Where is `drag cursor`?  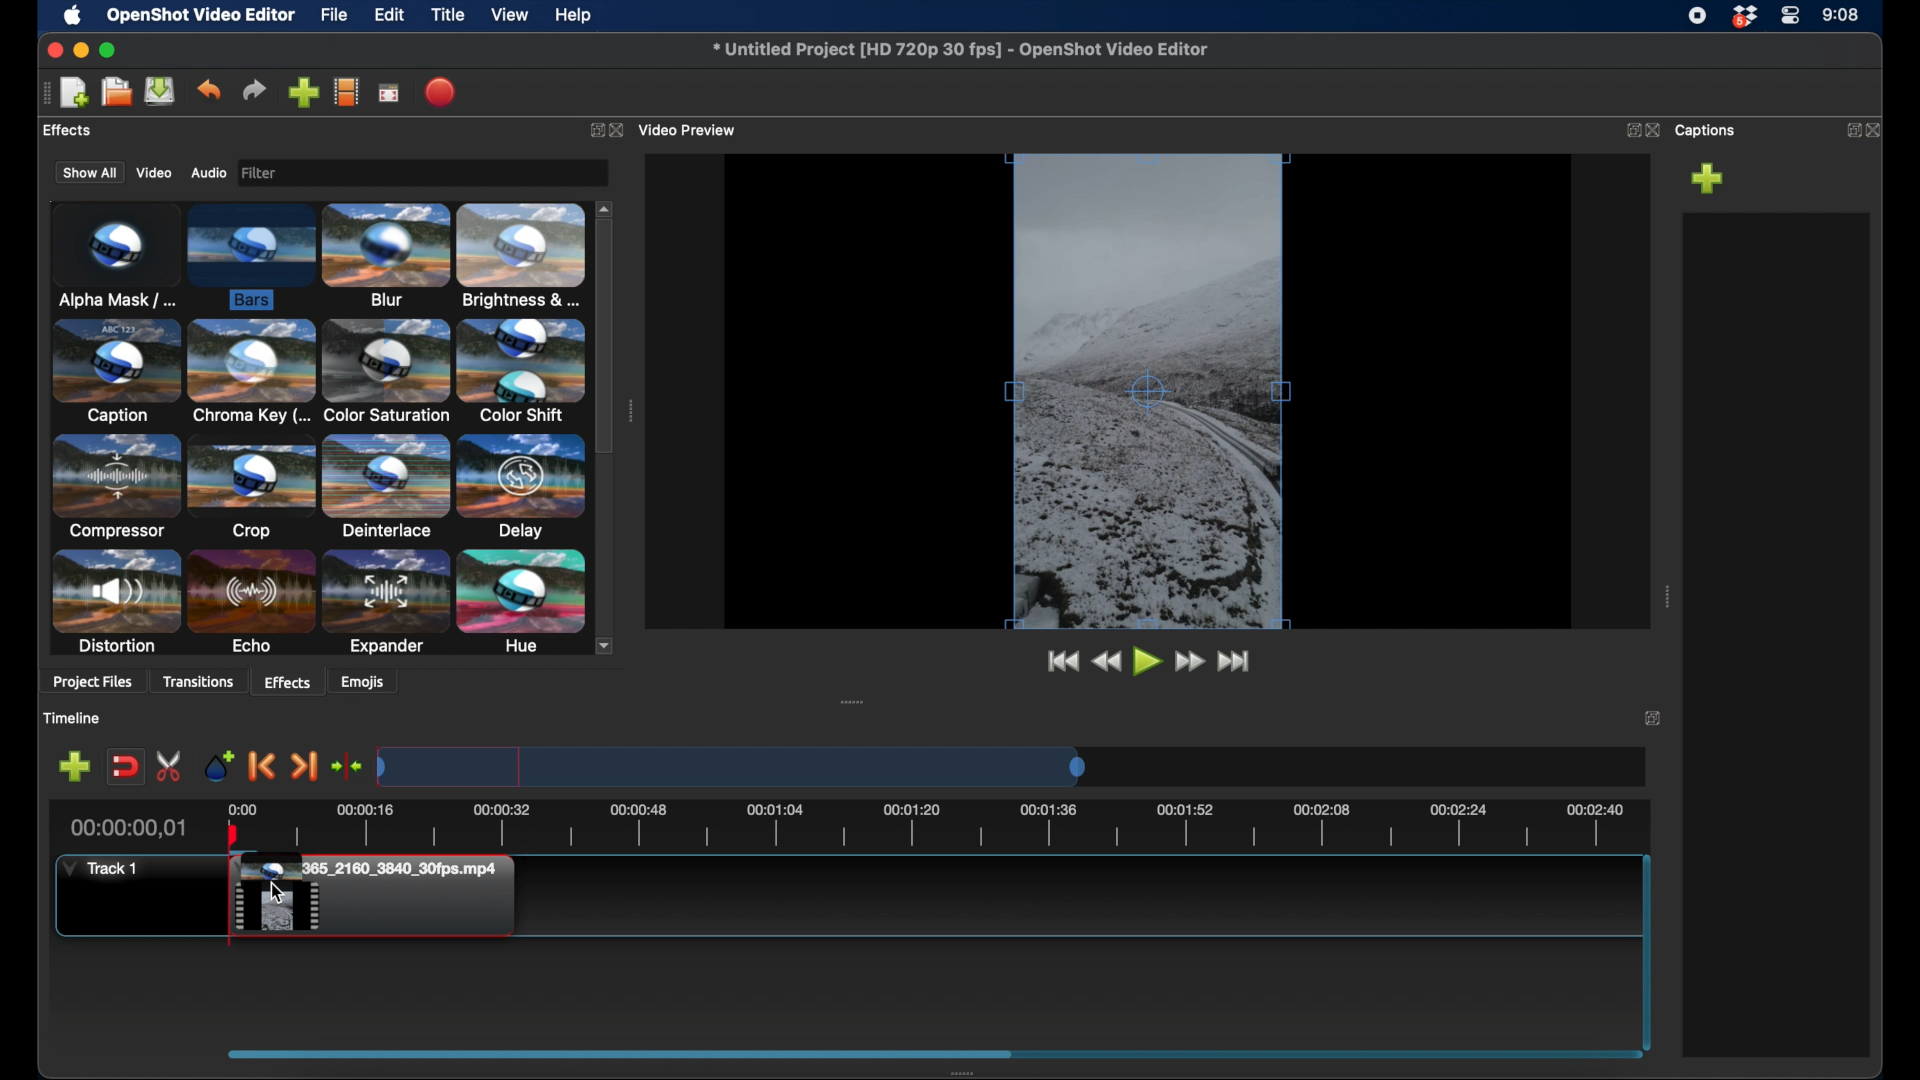
drag cursor is located at coordinates (279, 892).